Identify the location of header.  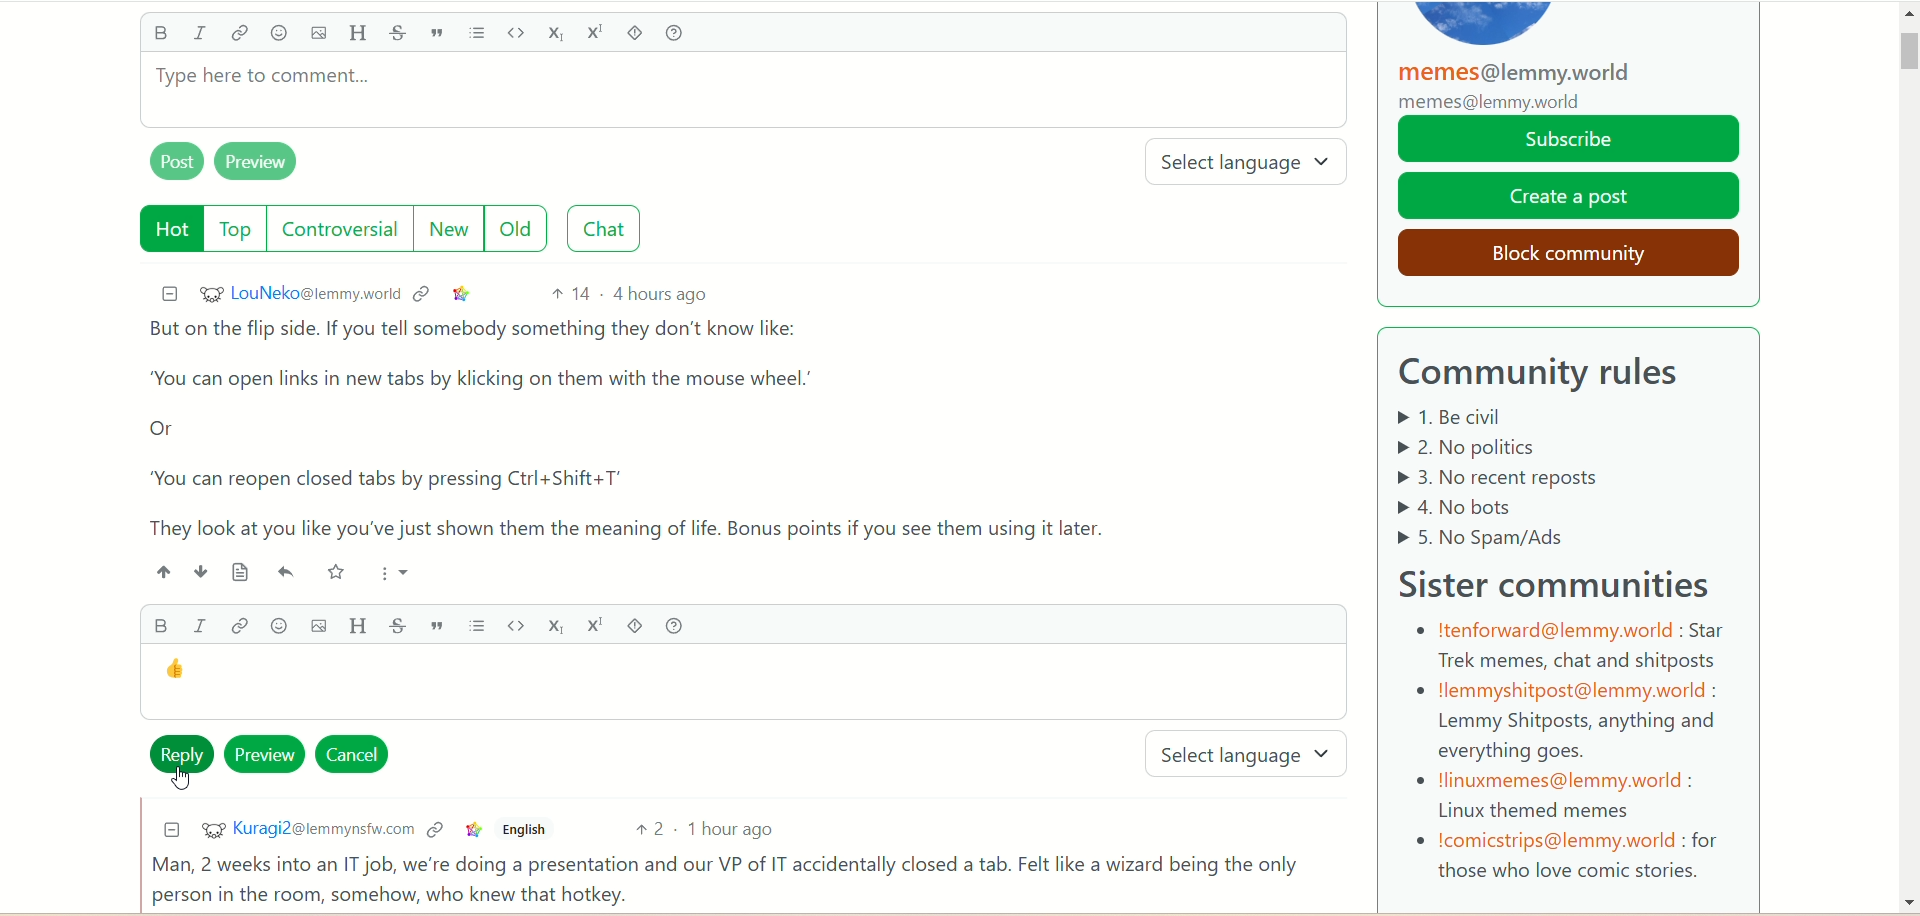
(358, 33).